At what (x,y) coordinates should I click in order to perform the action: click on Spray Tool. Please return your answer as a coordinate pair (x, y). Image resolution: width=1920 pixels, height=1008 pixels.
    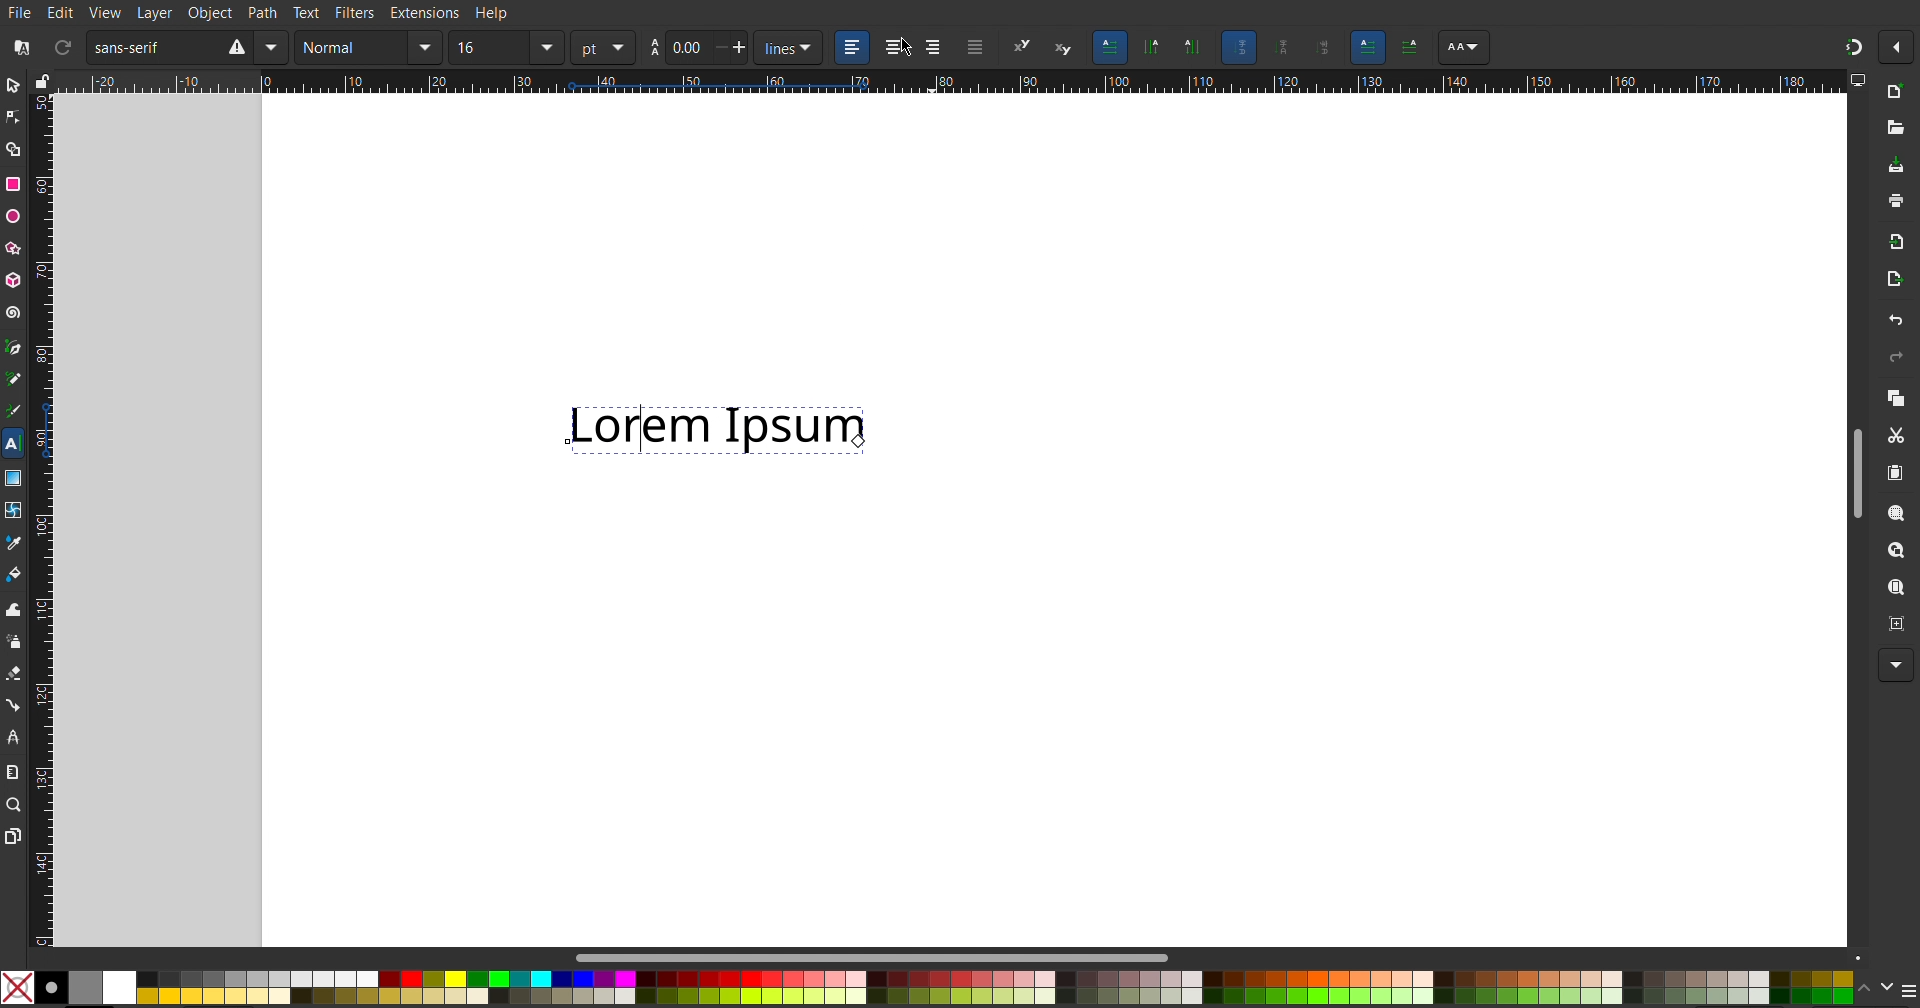
    Looking at the image, I should click on (16, 645).